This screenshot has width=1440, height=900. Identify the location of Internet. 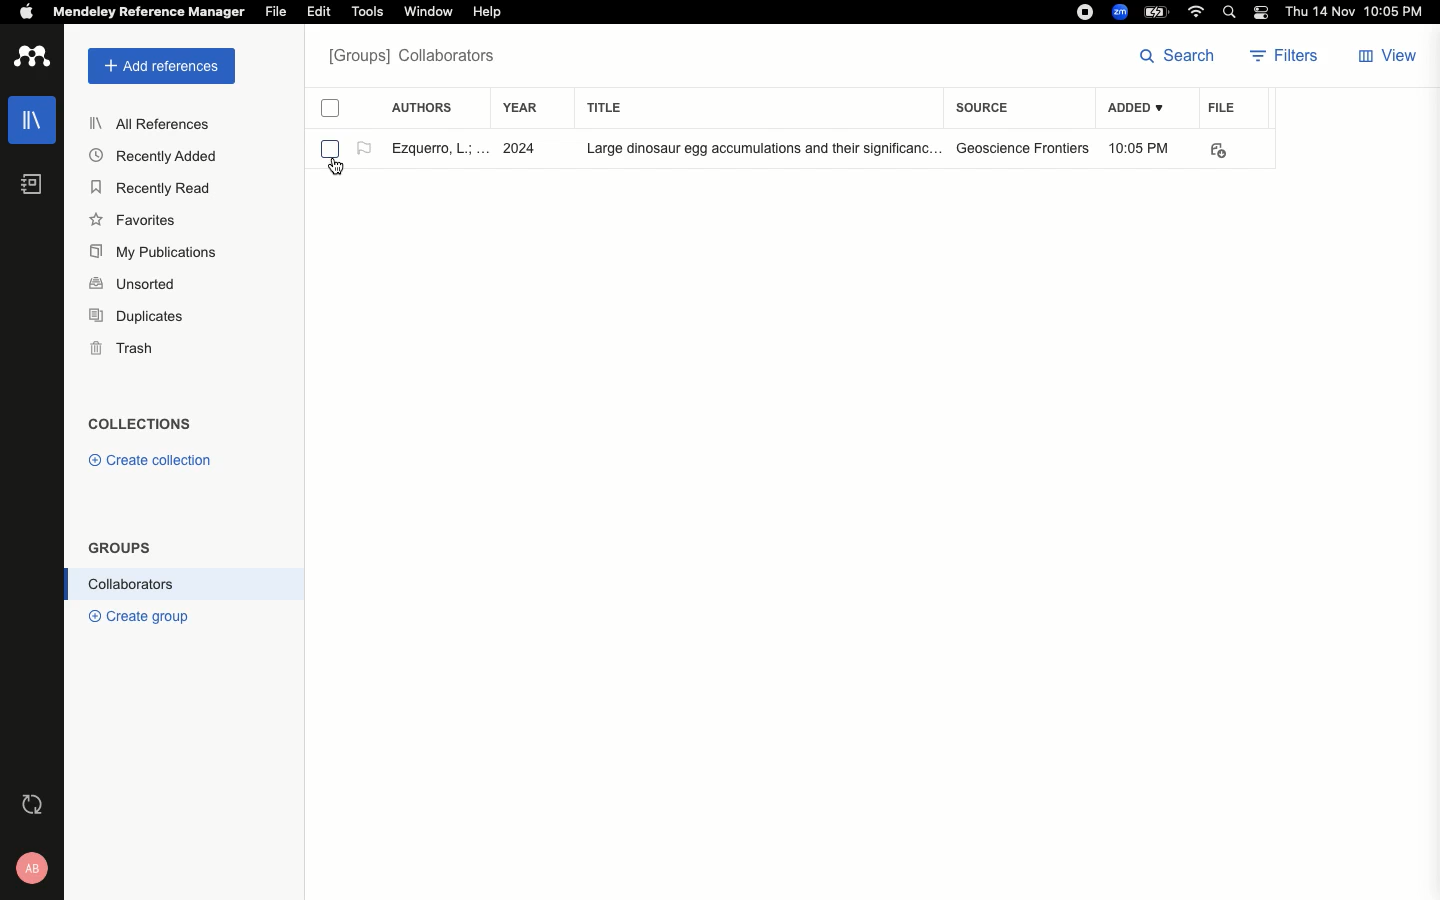
(1198, 12).